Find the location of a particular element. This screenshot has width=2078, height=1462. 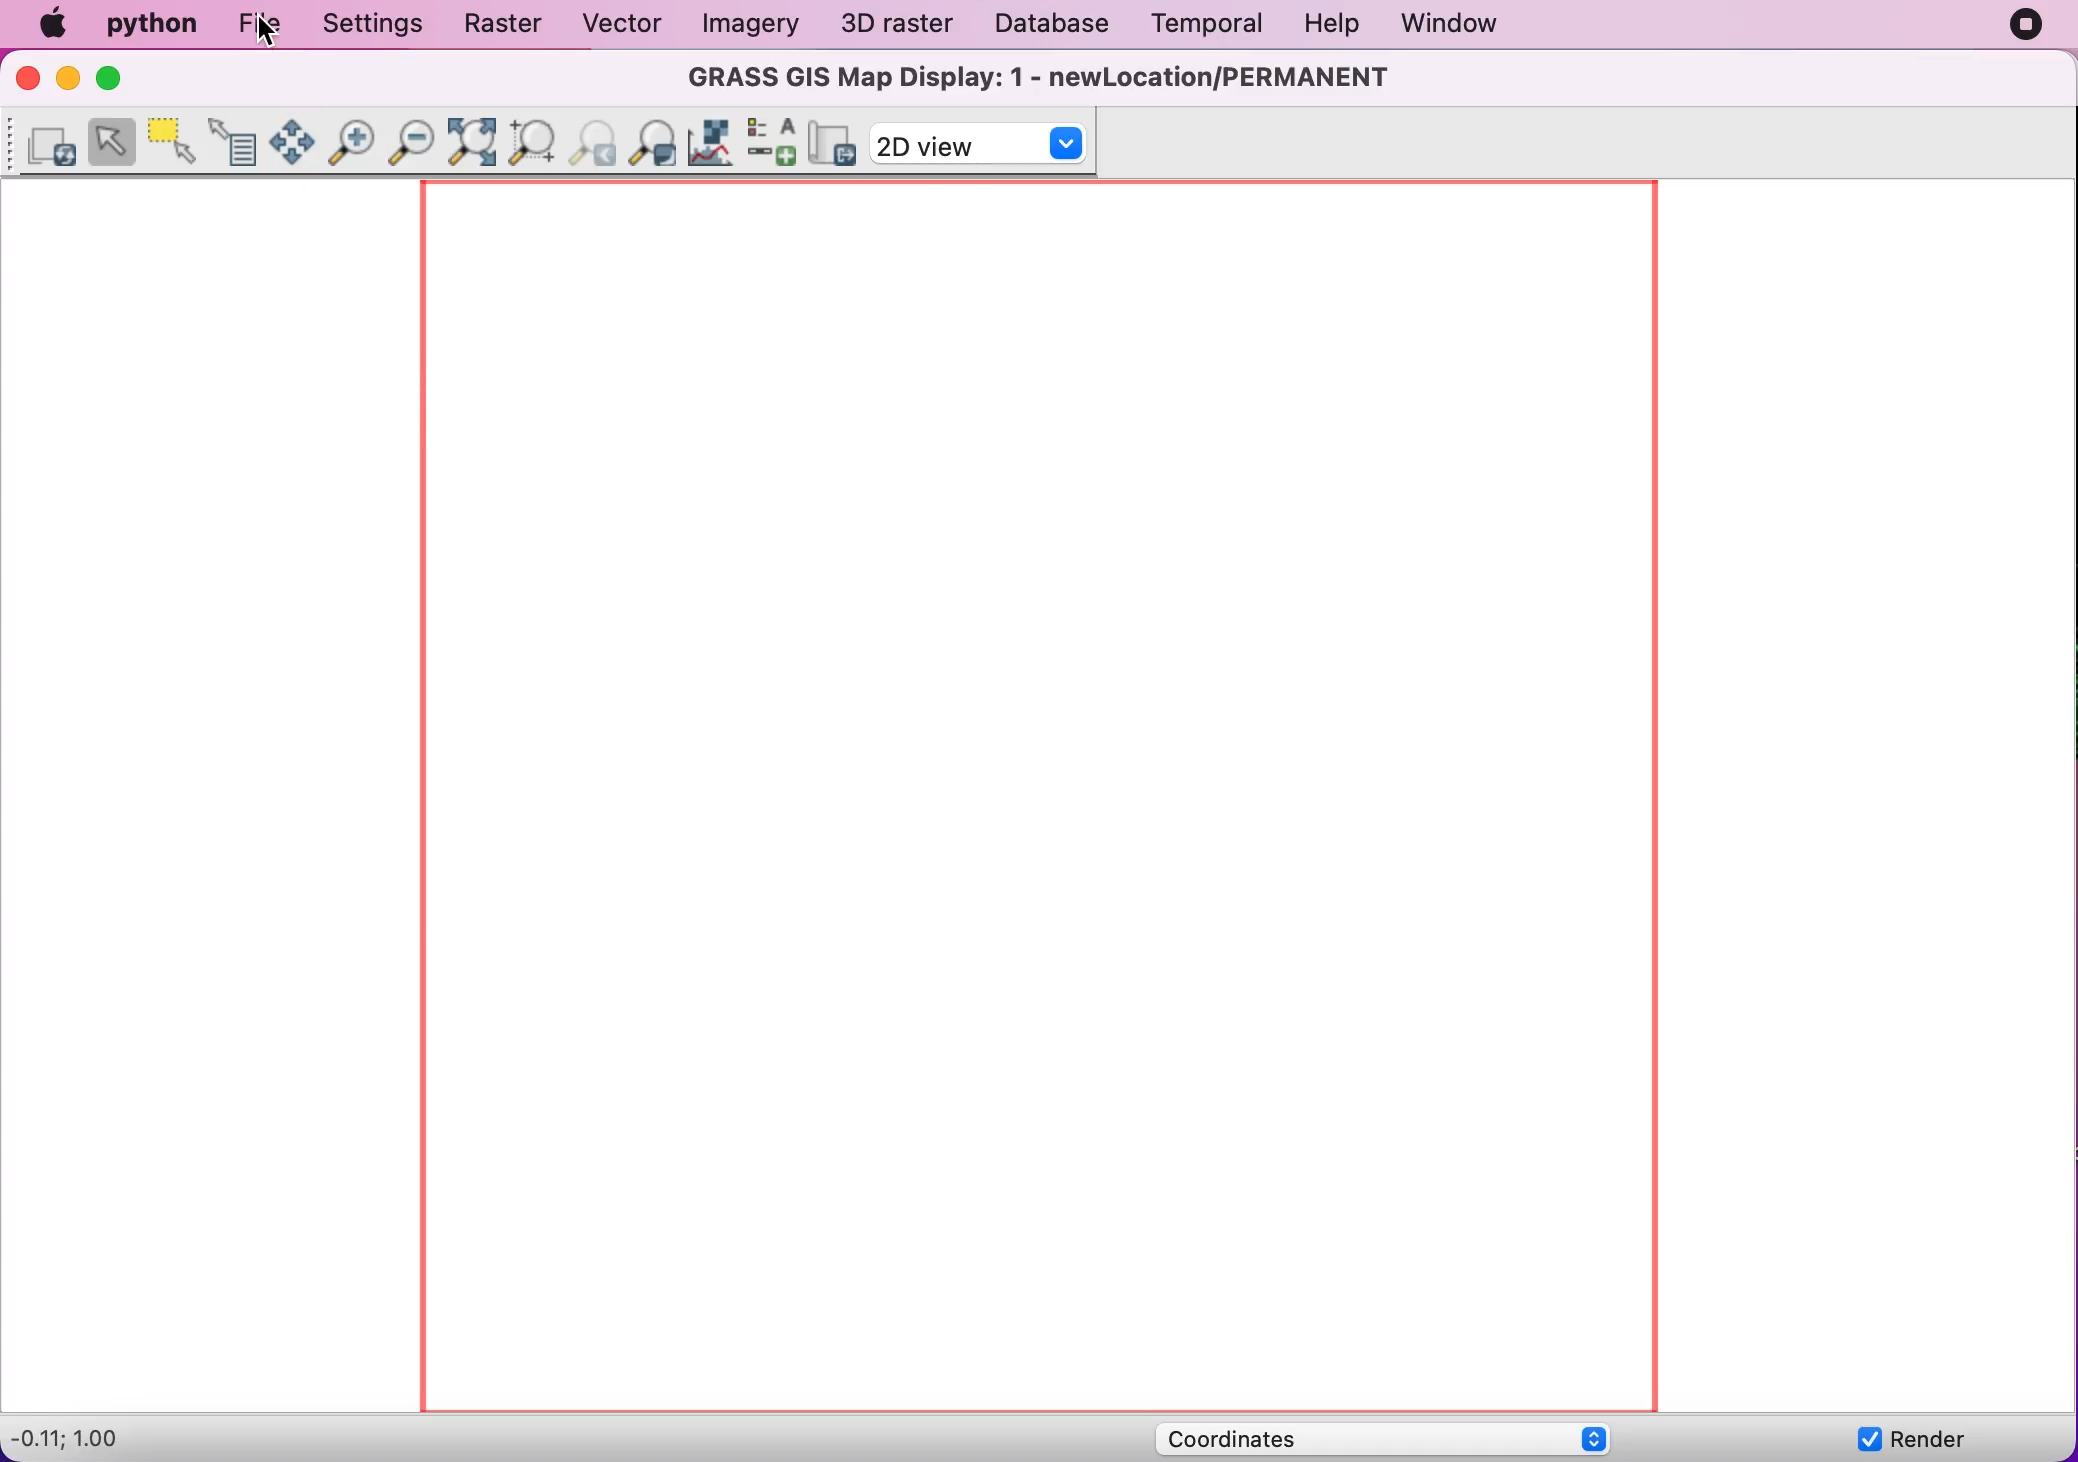

minimize is located at coordinates (64, 81).